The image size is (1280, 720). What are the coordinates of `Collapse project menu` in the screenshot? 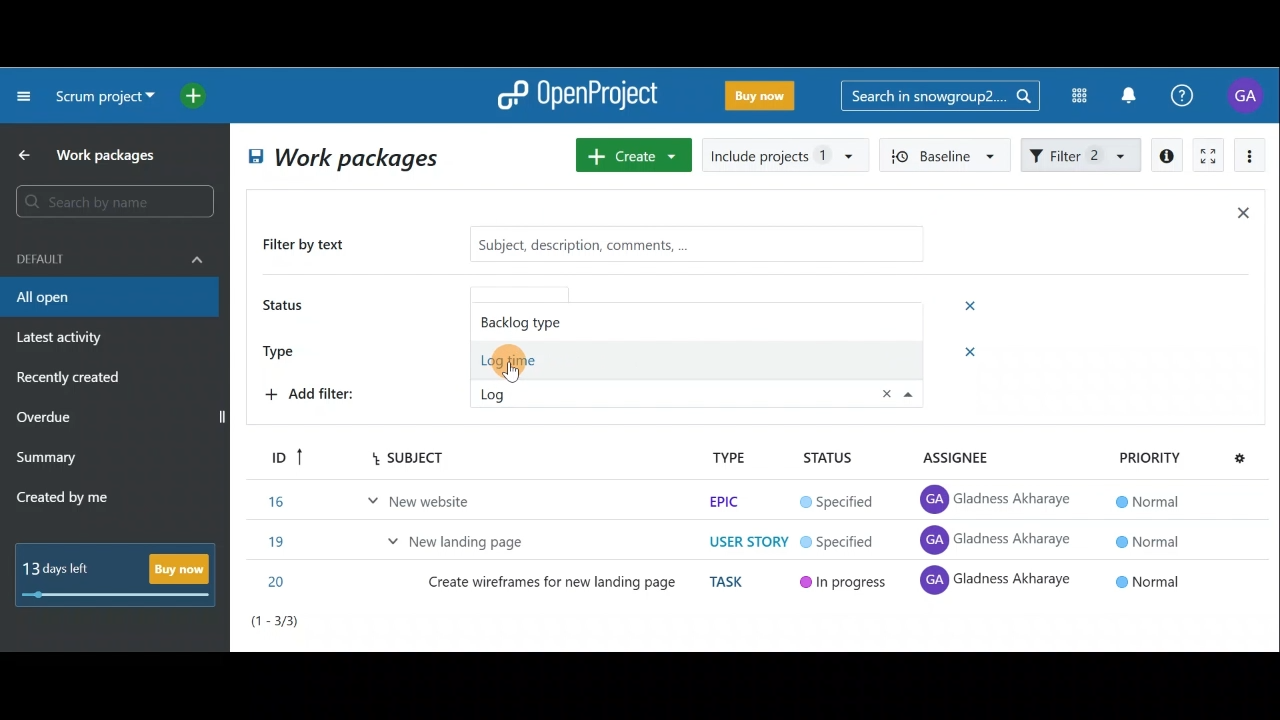 It's located at (25, 95).